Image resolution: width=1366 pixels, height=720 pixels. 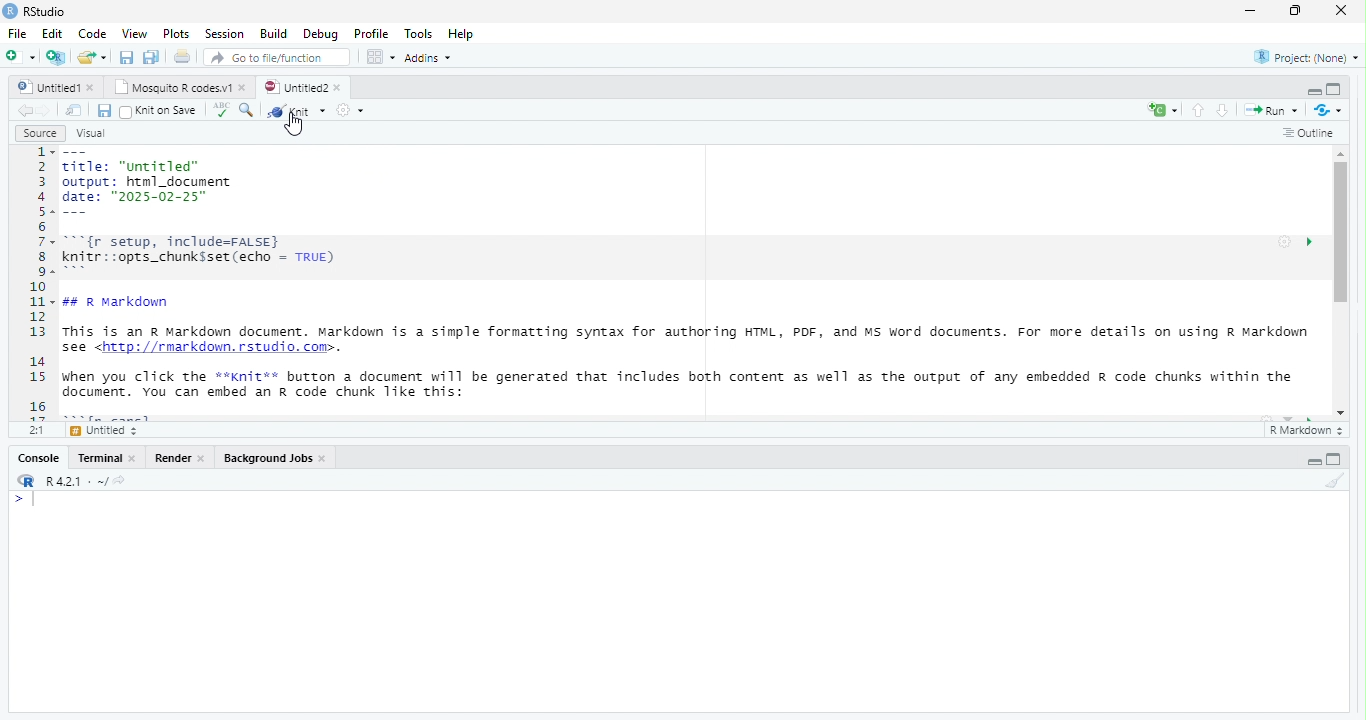 What do you see at coordinates (349, 110) in the screenshot?
I see `settings` at bounding box center [349, 110].